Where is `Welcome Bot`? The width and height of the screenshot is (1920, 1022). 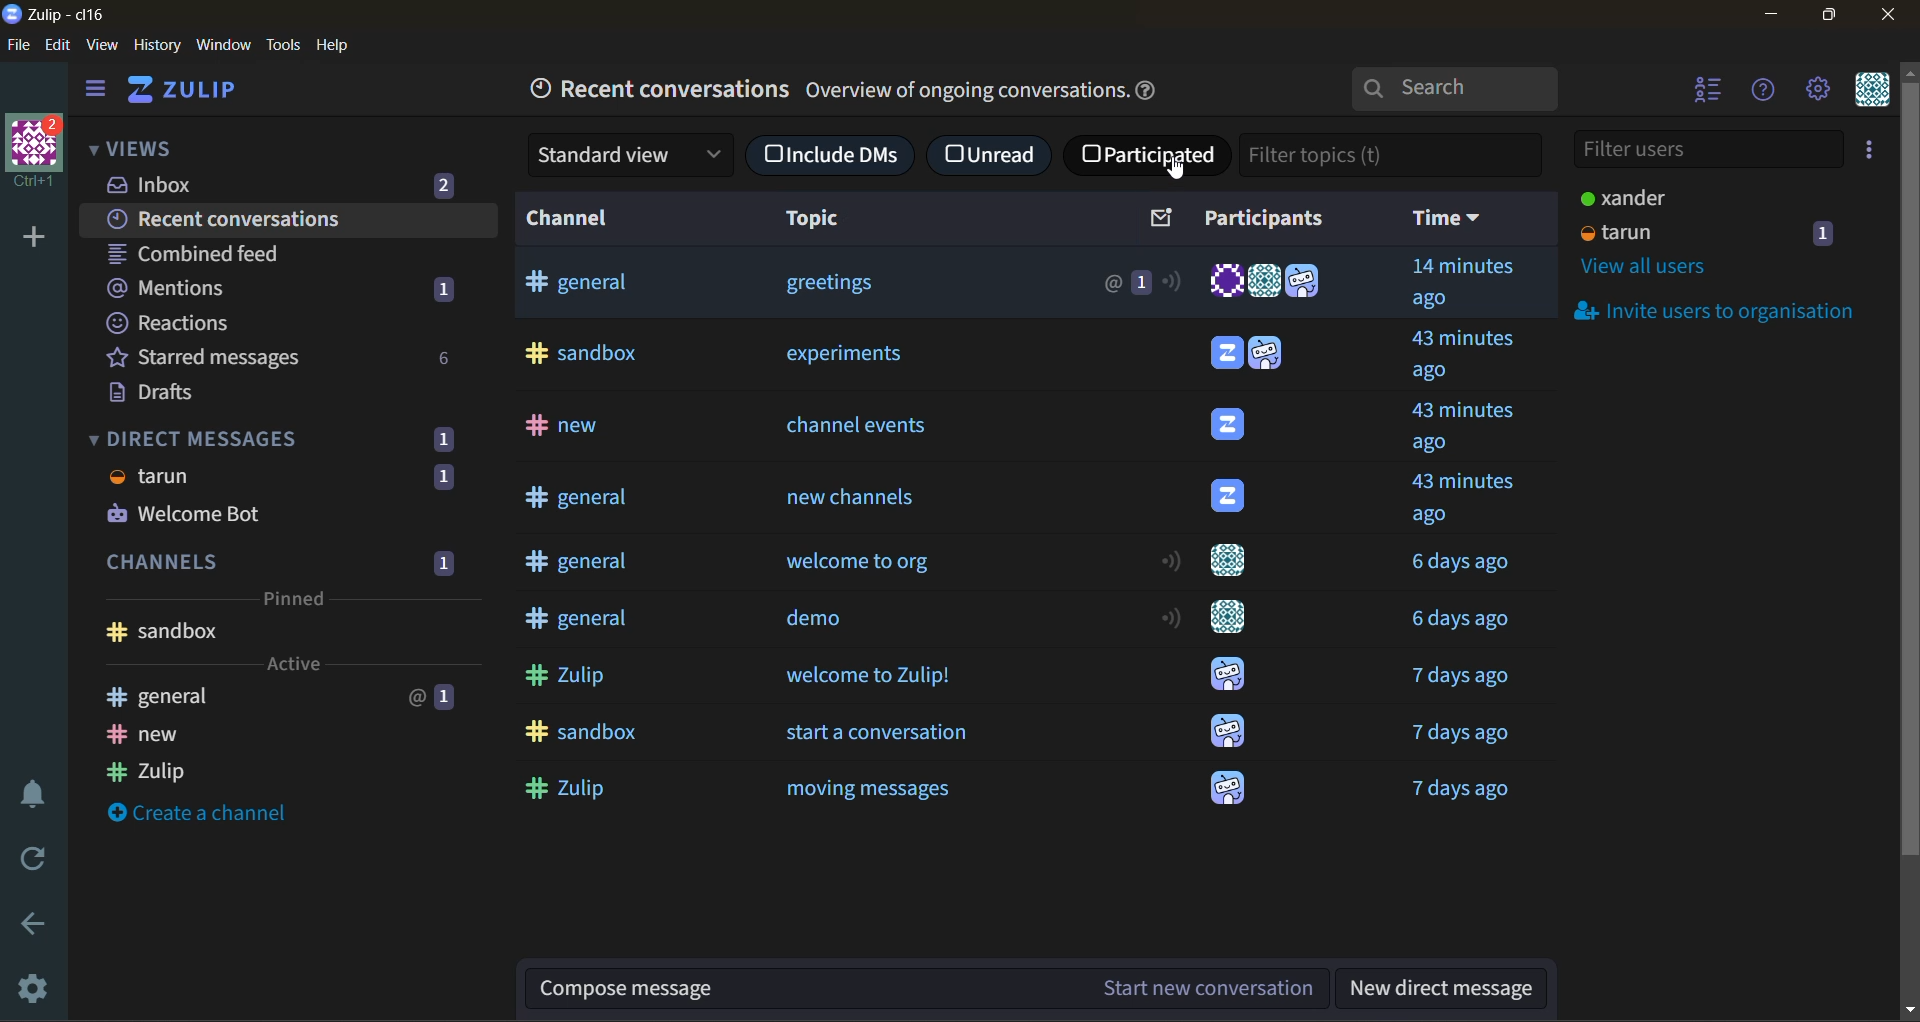
Welcome Bot is located at coordinates (283, 516).